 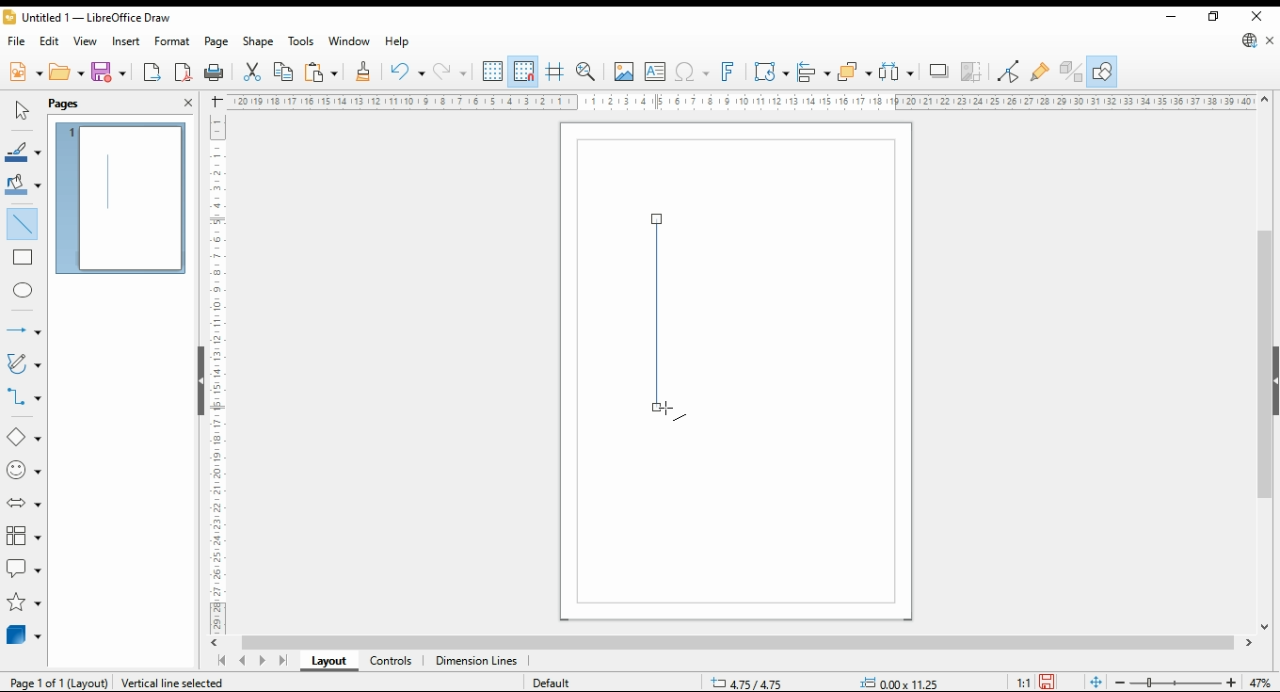 I want to click on move down, so click(x=1265, y=629).